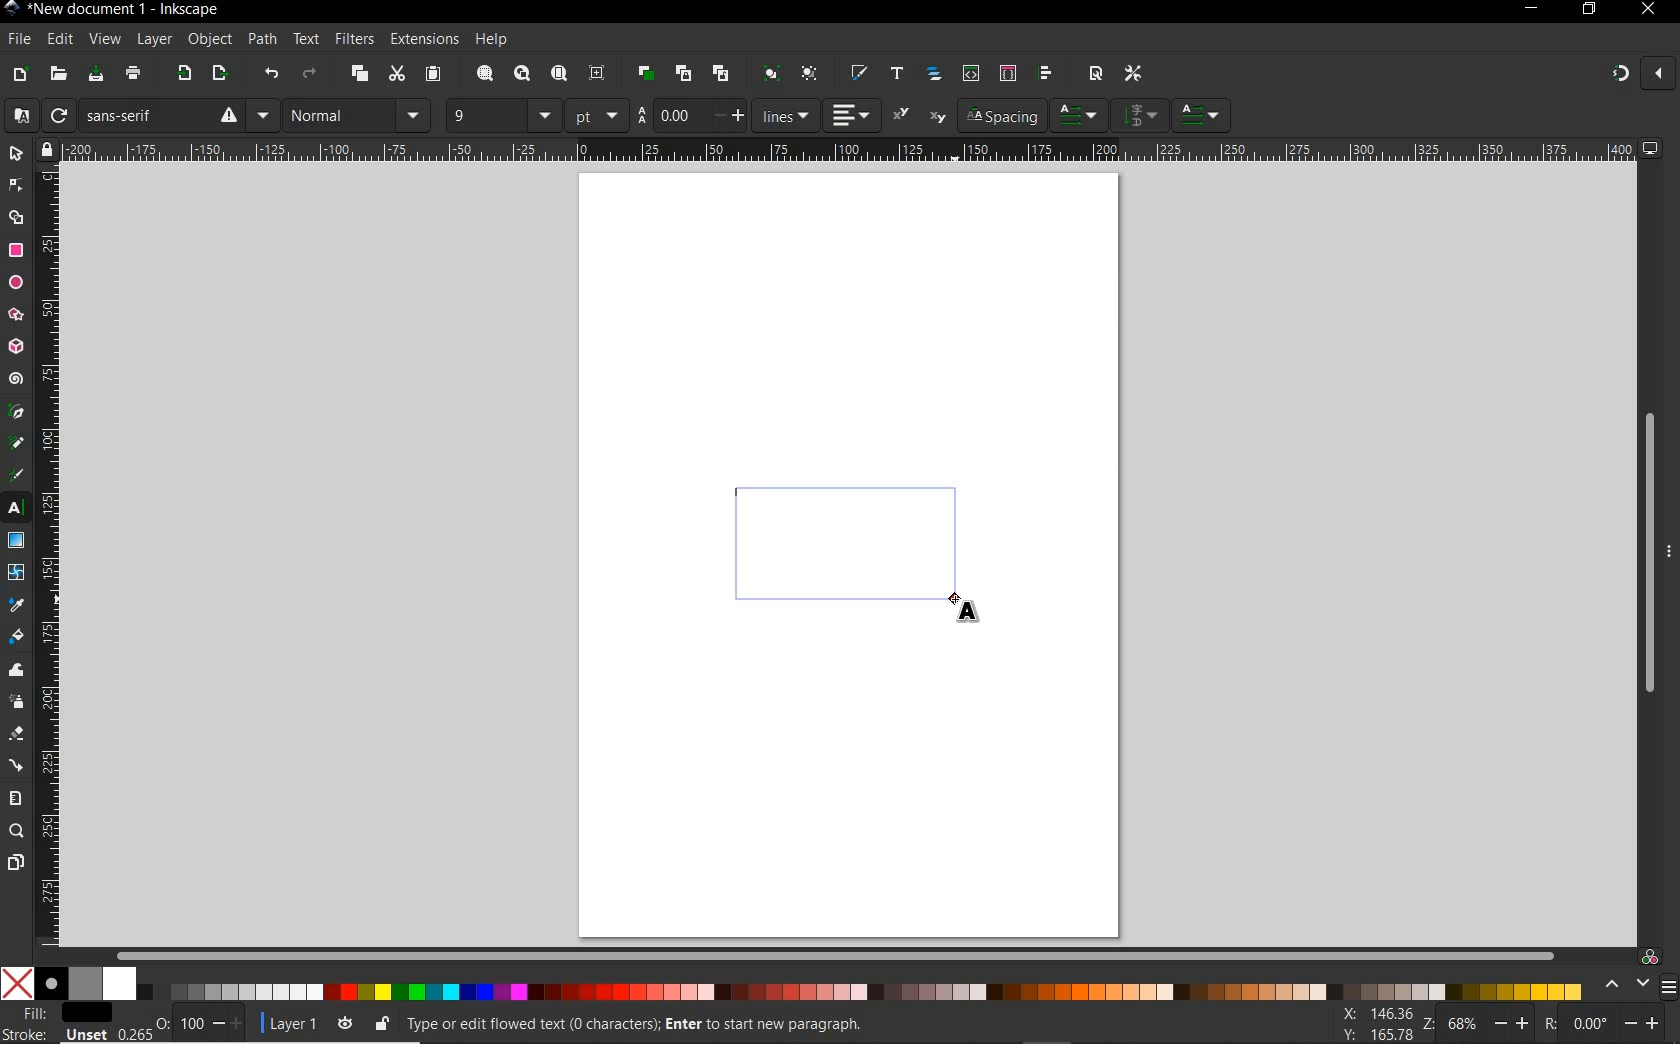 The width and height of the screenshot is (1680, 1044). I want to click on lock or unlock, so click(381, 1023).